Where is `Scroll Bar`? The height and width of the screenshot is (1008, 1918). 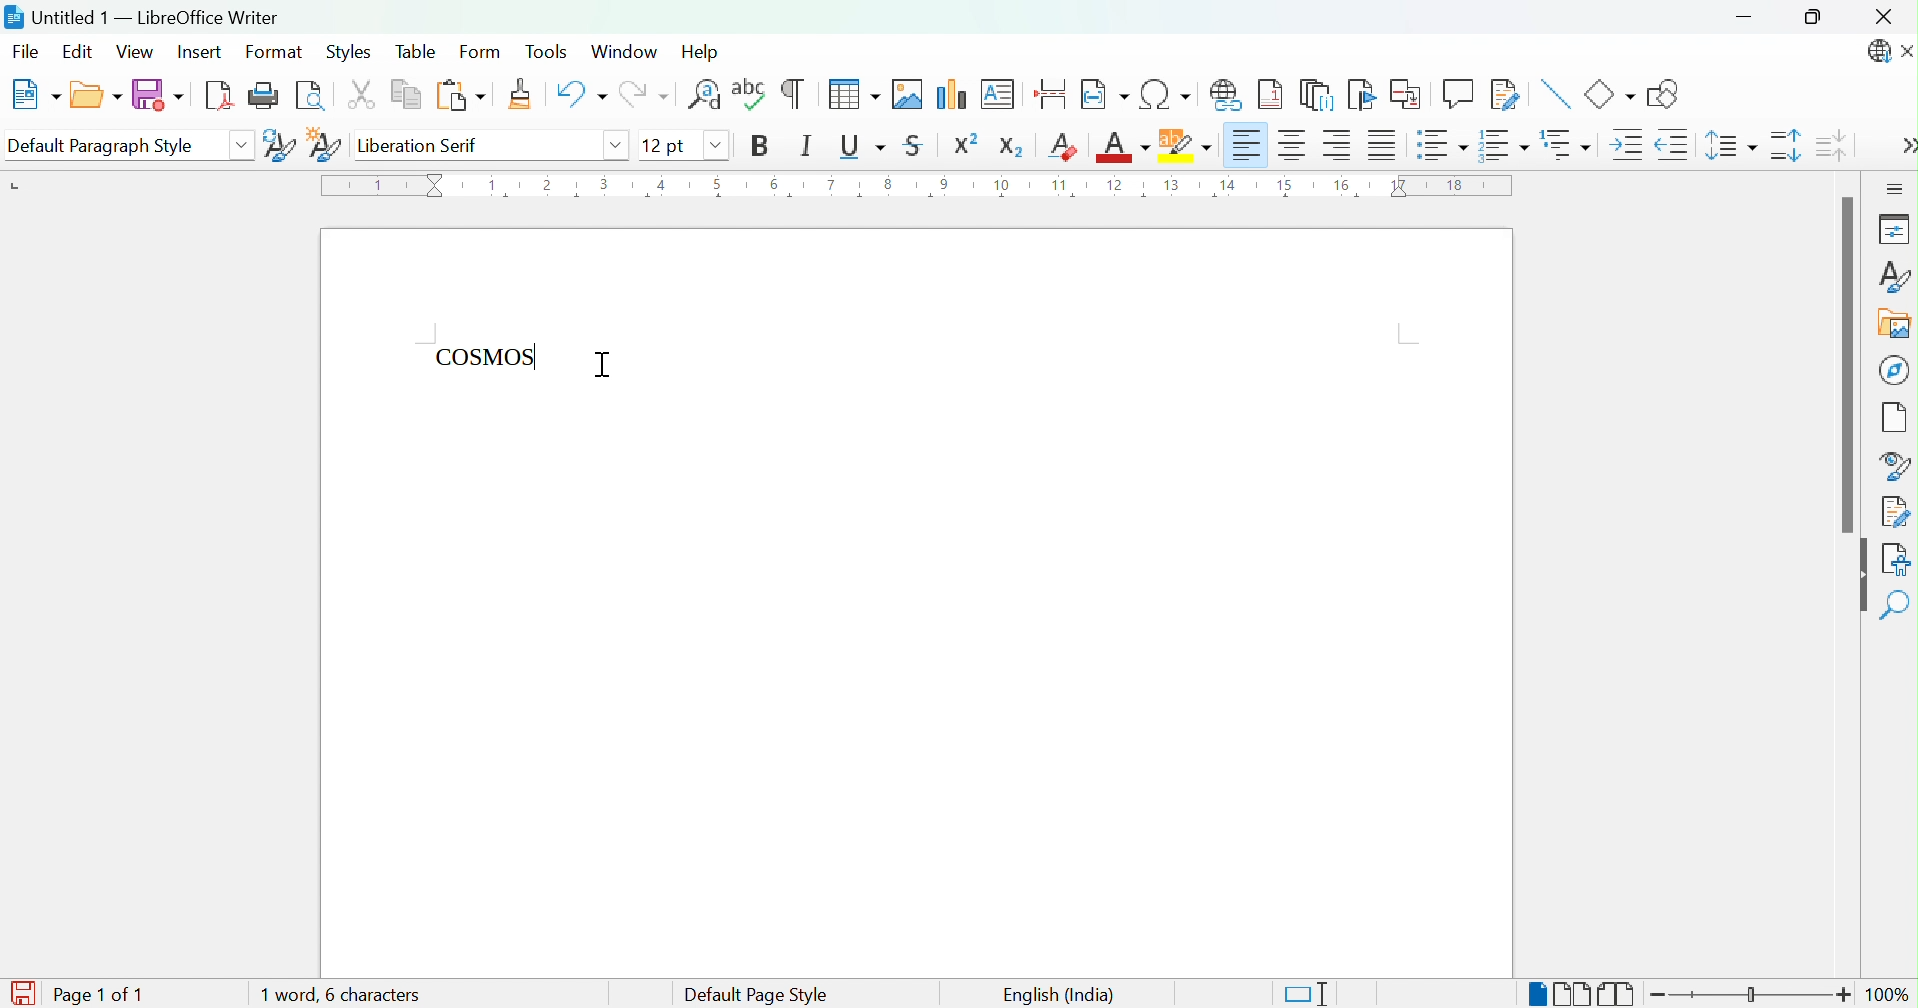
Scroll Bar is located at coordinates (1845, 364).